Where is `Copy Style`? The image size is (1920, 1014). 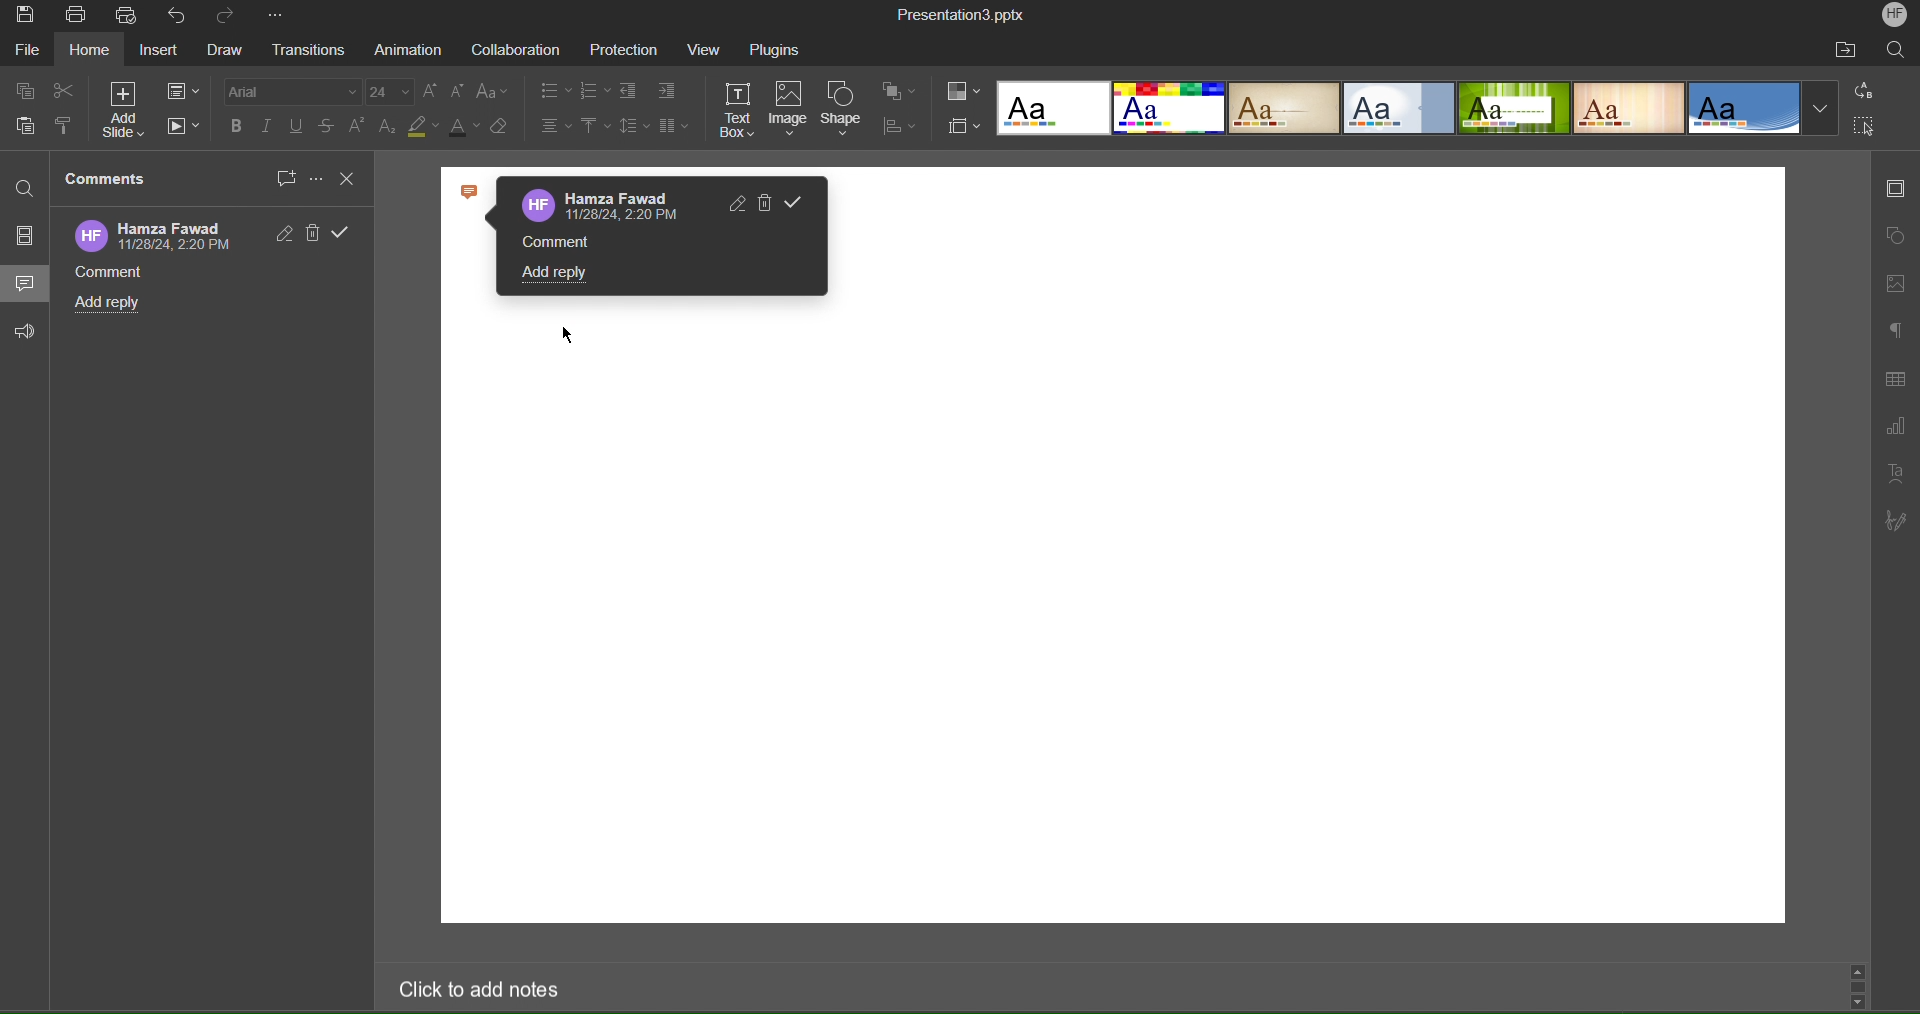 Copy Style is located at coordinates (62, 126).